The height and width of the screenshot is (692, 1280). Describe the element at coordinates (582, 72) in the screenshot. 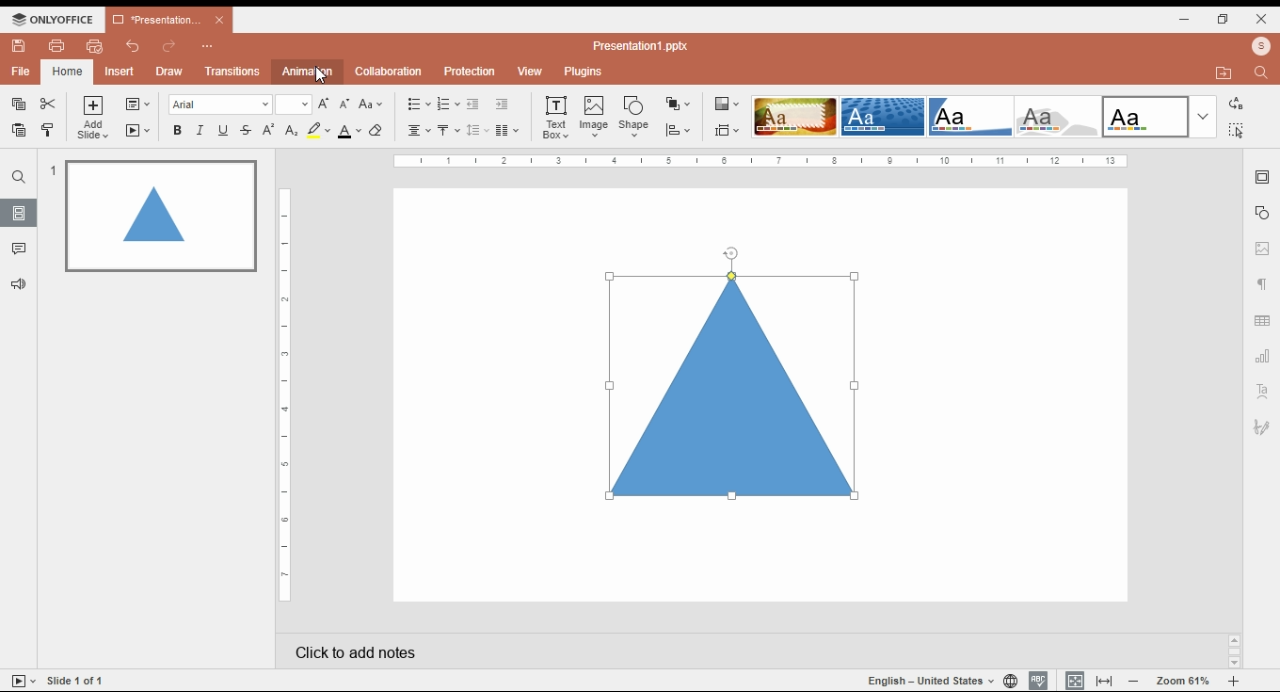

I see `plugins` at that location.